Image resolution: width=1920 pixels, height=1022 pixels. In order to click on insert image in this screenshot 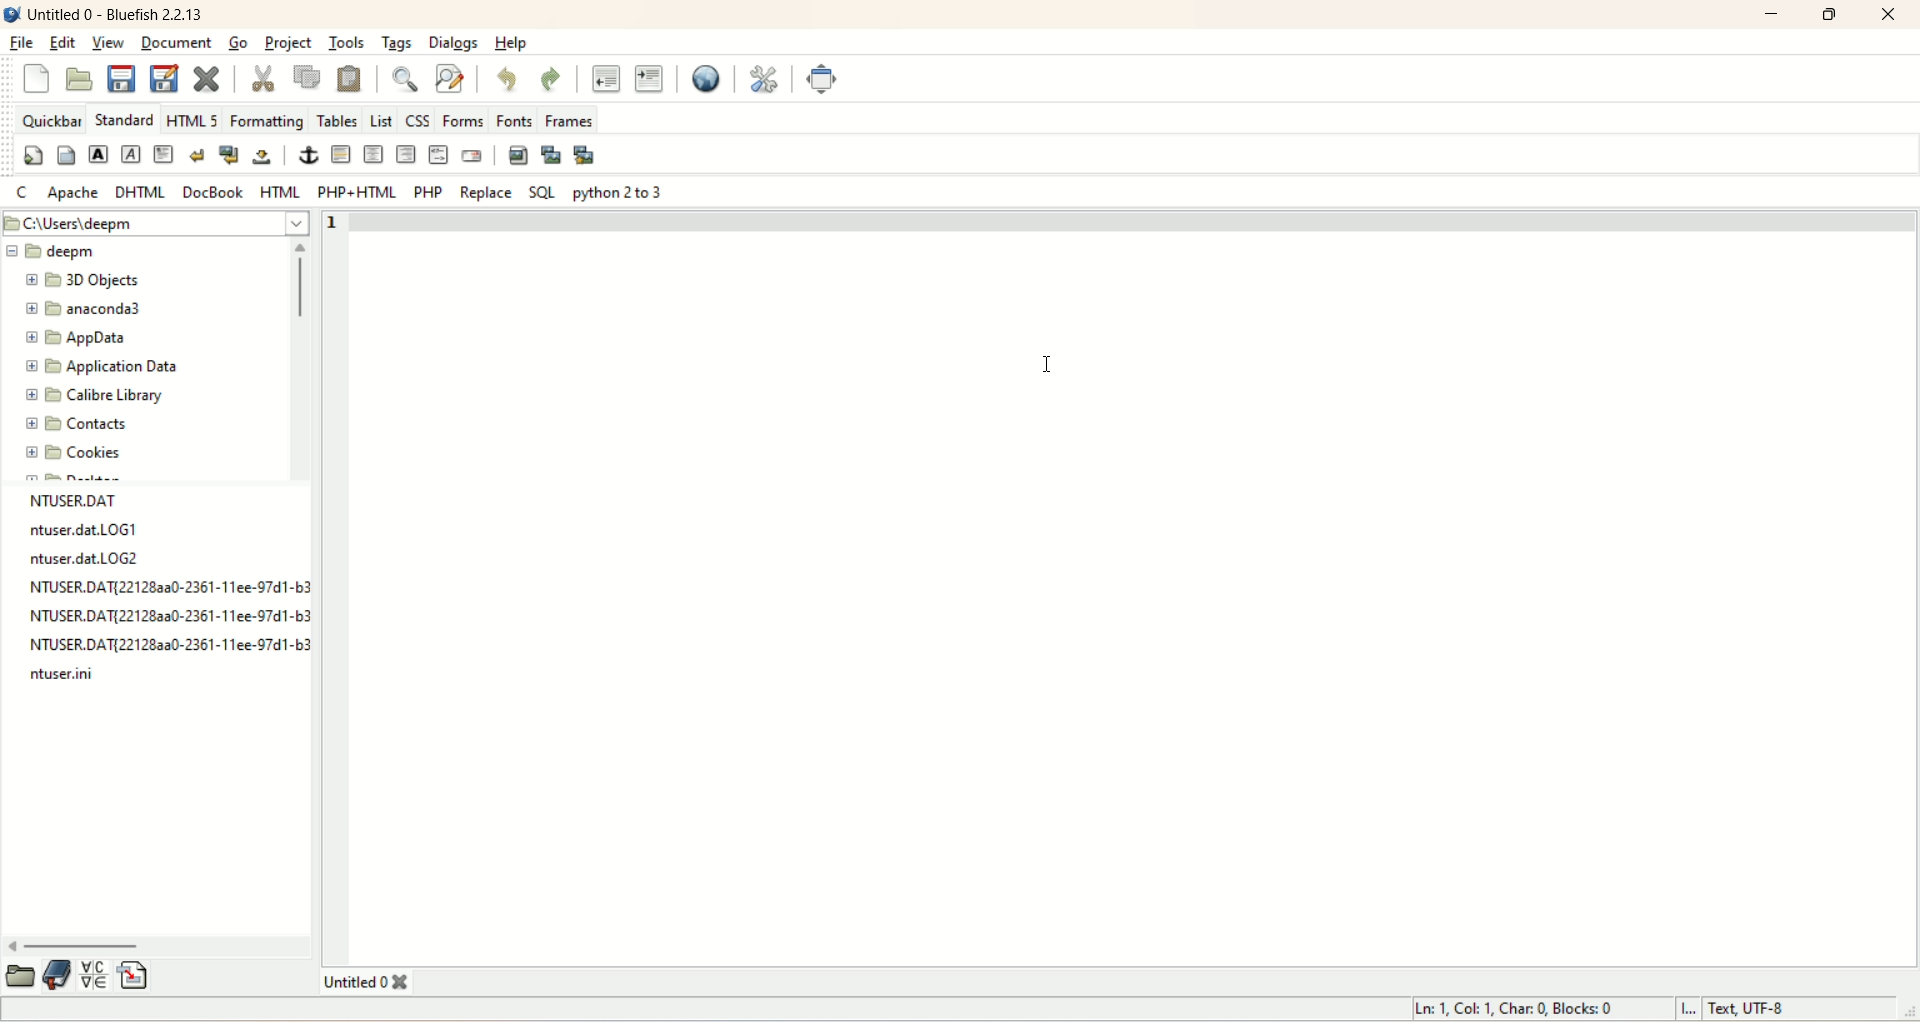, I will do `click(518, 153)`.